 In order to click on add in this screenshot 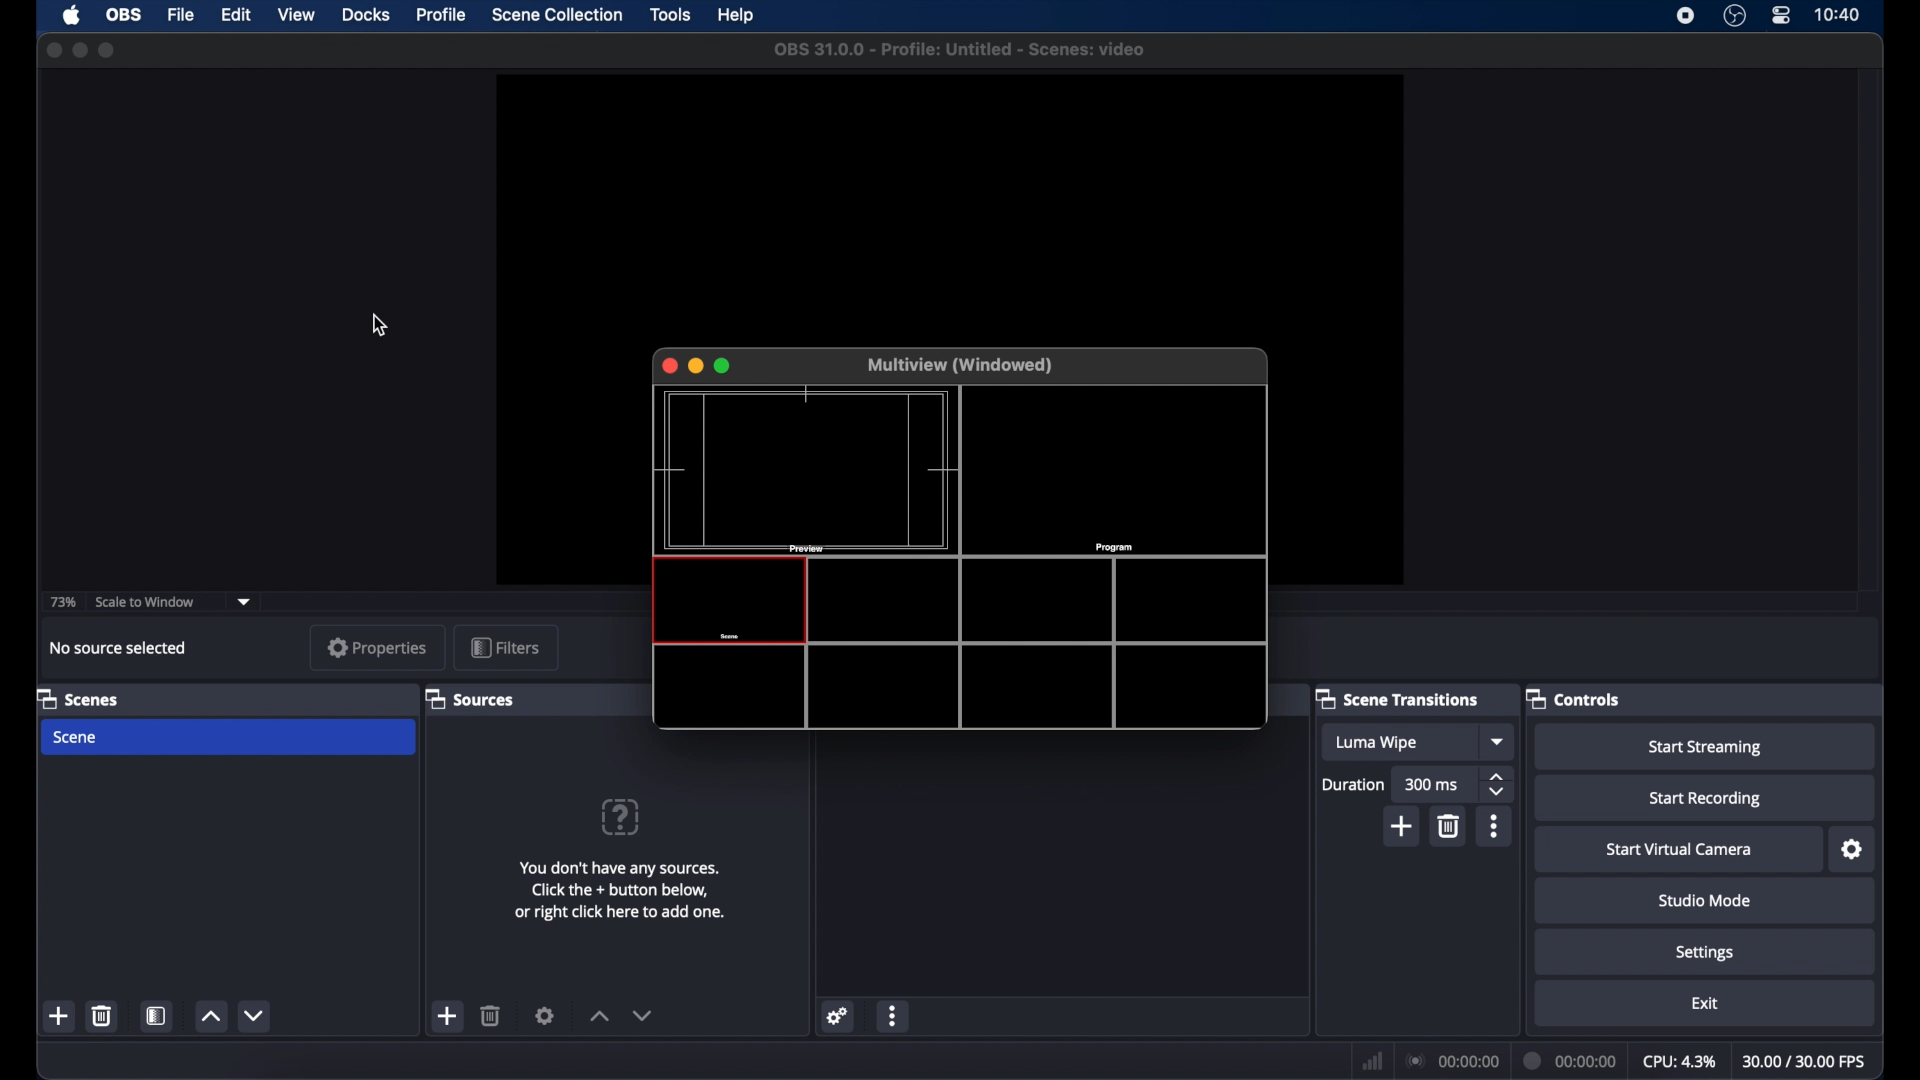, I will do `click(448, 1016)`.